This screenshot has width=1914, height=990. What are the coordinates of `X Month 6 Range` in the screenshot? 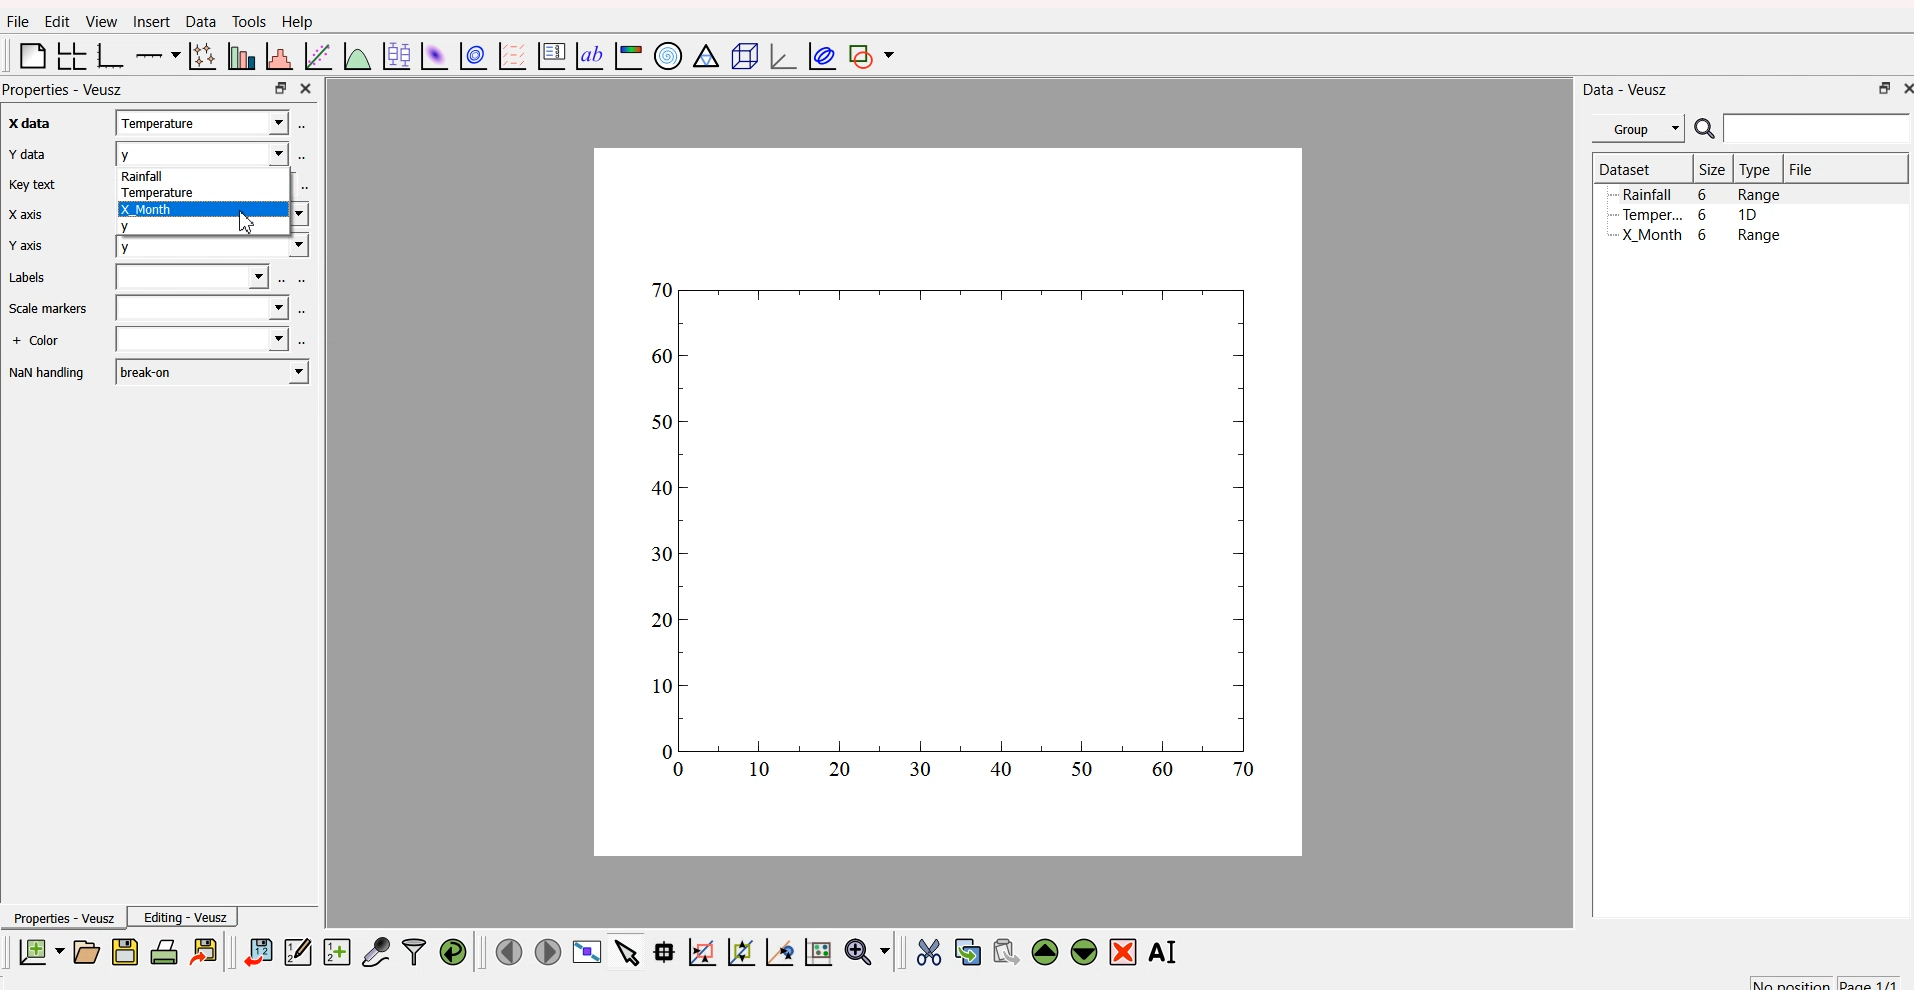 It's located at (1701, 235).